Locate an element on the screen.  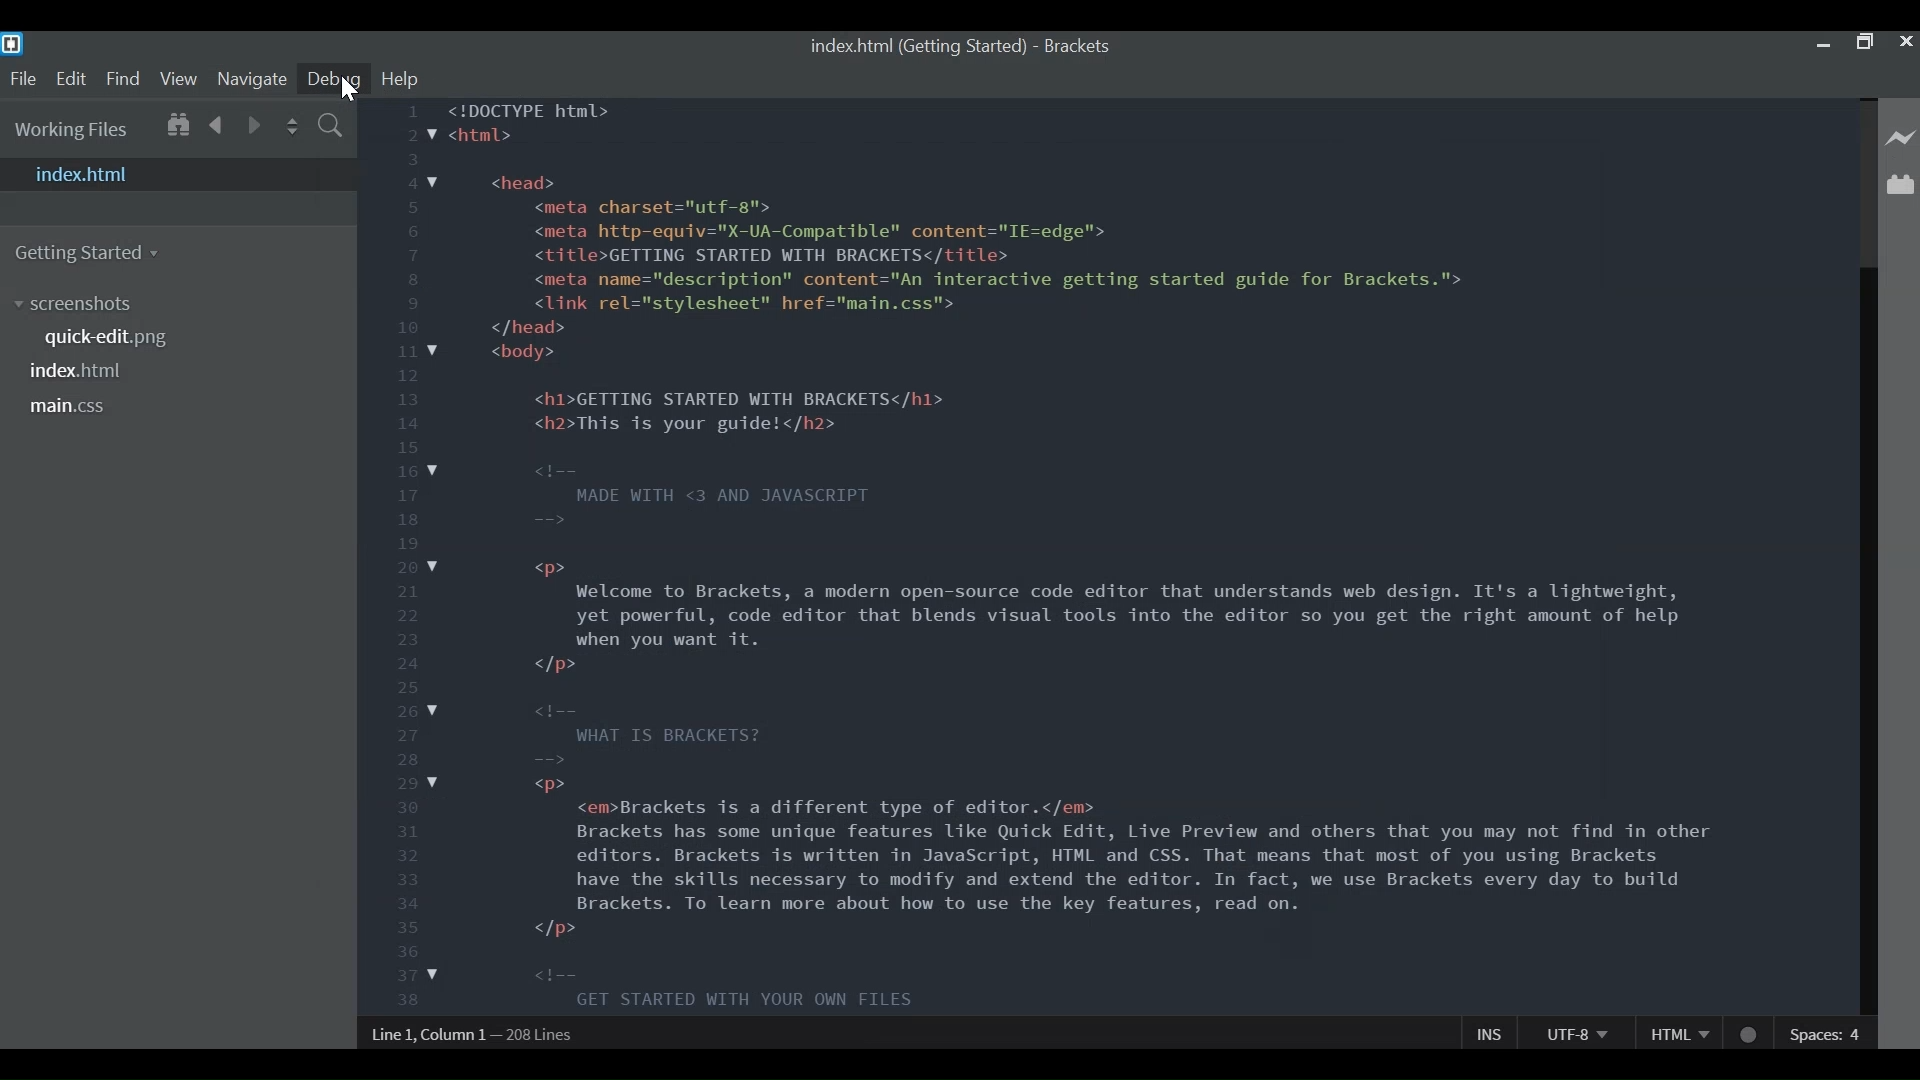
Show in File tree is located at coordinates (178, 126).